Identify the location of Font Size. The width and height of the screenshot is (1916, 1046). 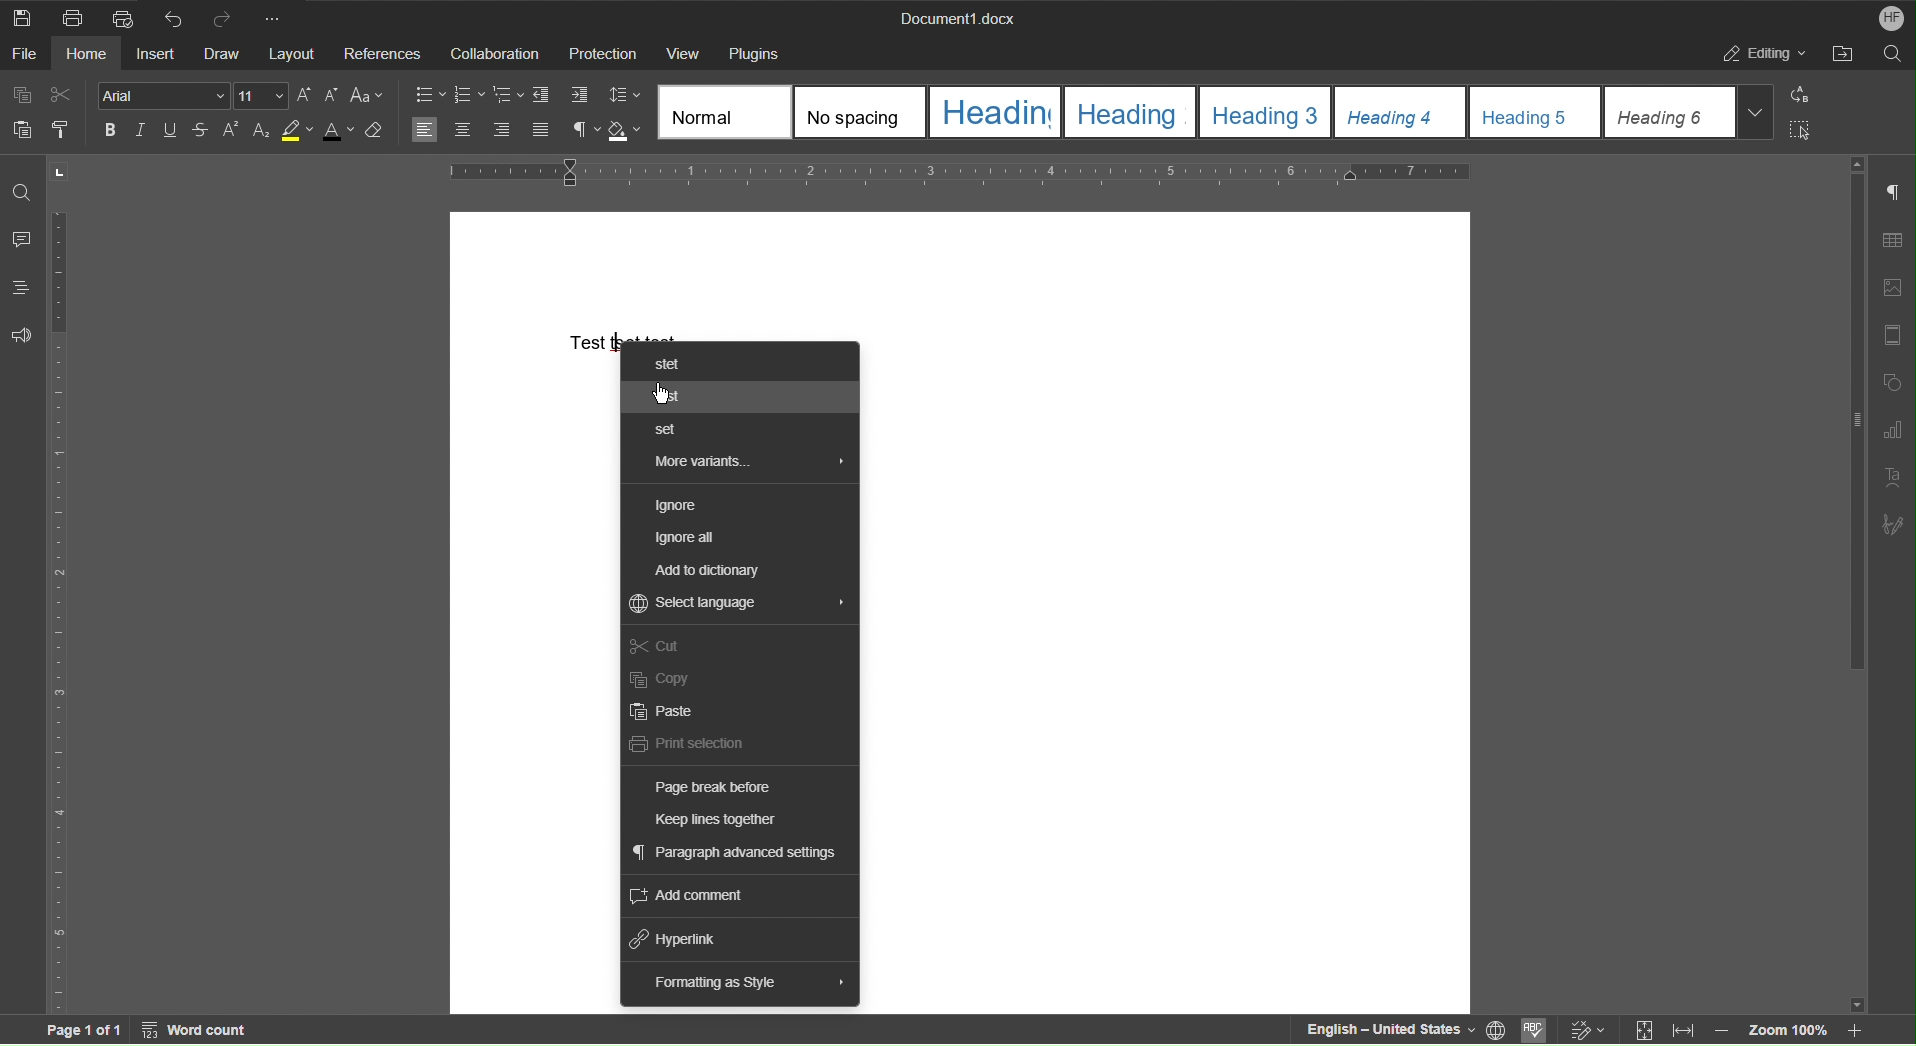
(262, 96).